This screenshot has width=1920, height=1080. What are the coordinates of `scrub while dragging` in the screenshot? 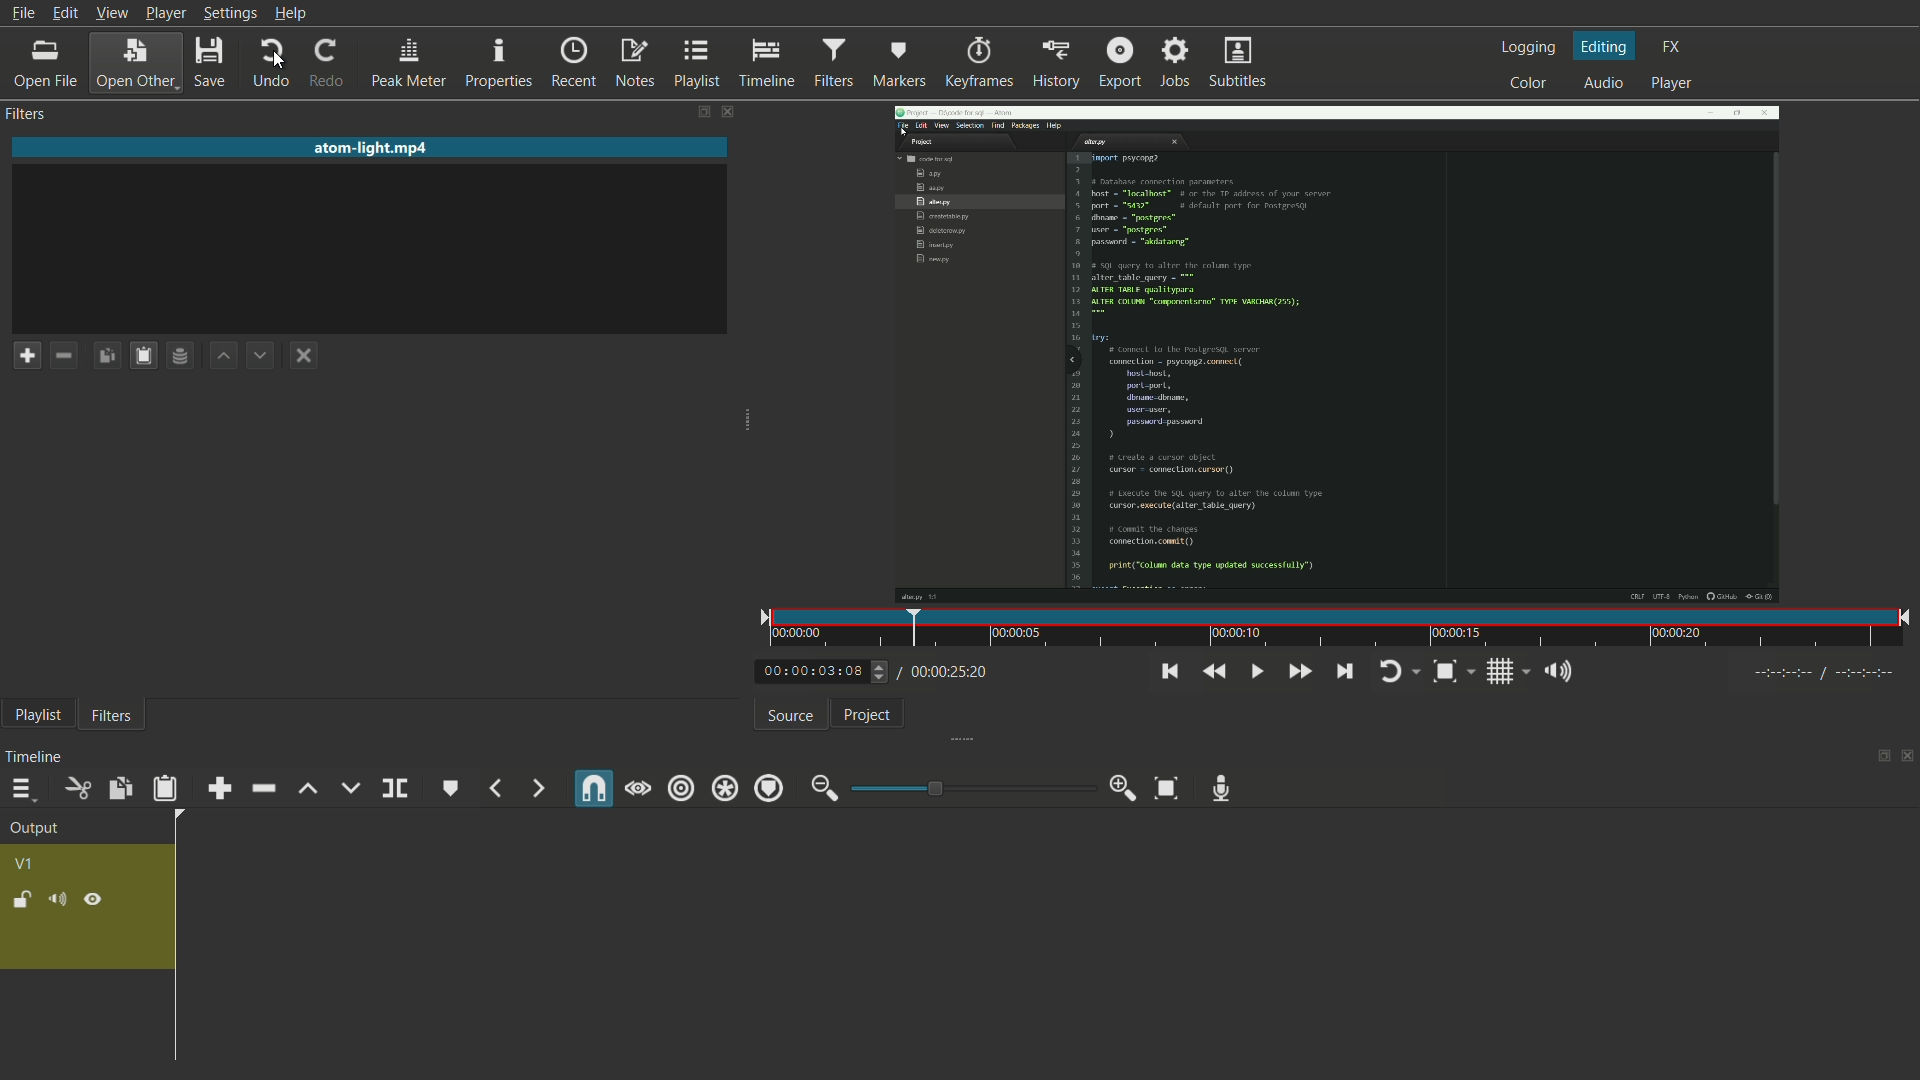 It's located at (638, 788).